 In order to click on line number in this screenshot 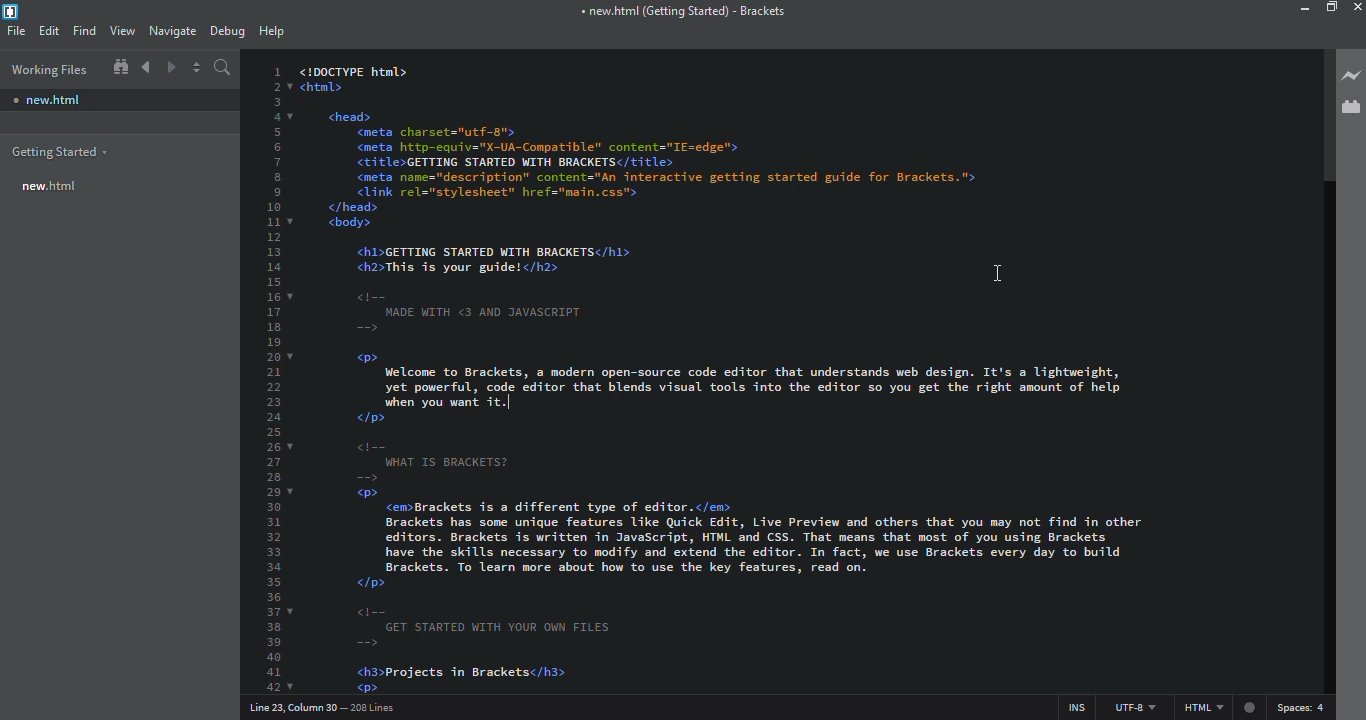, I will do `click(329, 707)`.